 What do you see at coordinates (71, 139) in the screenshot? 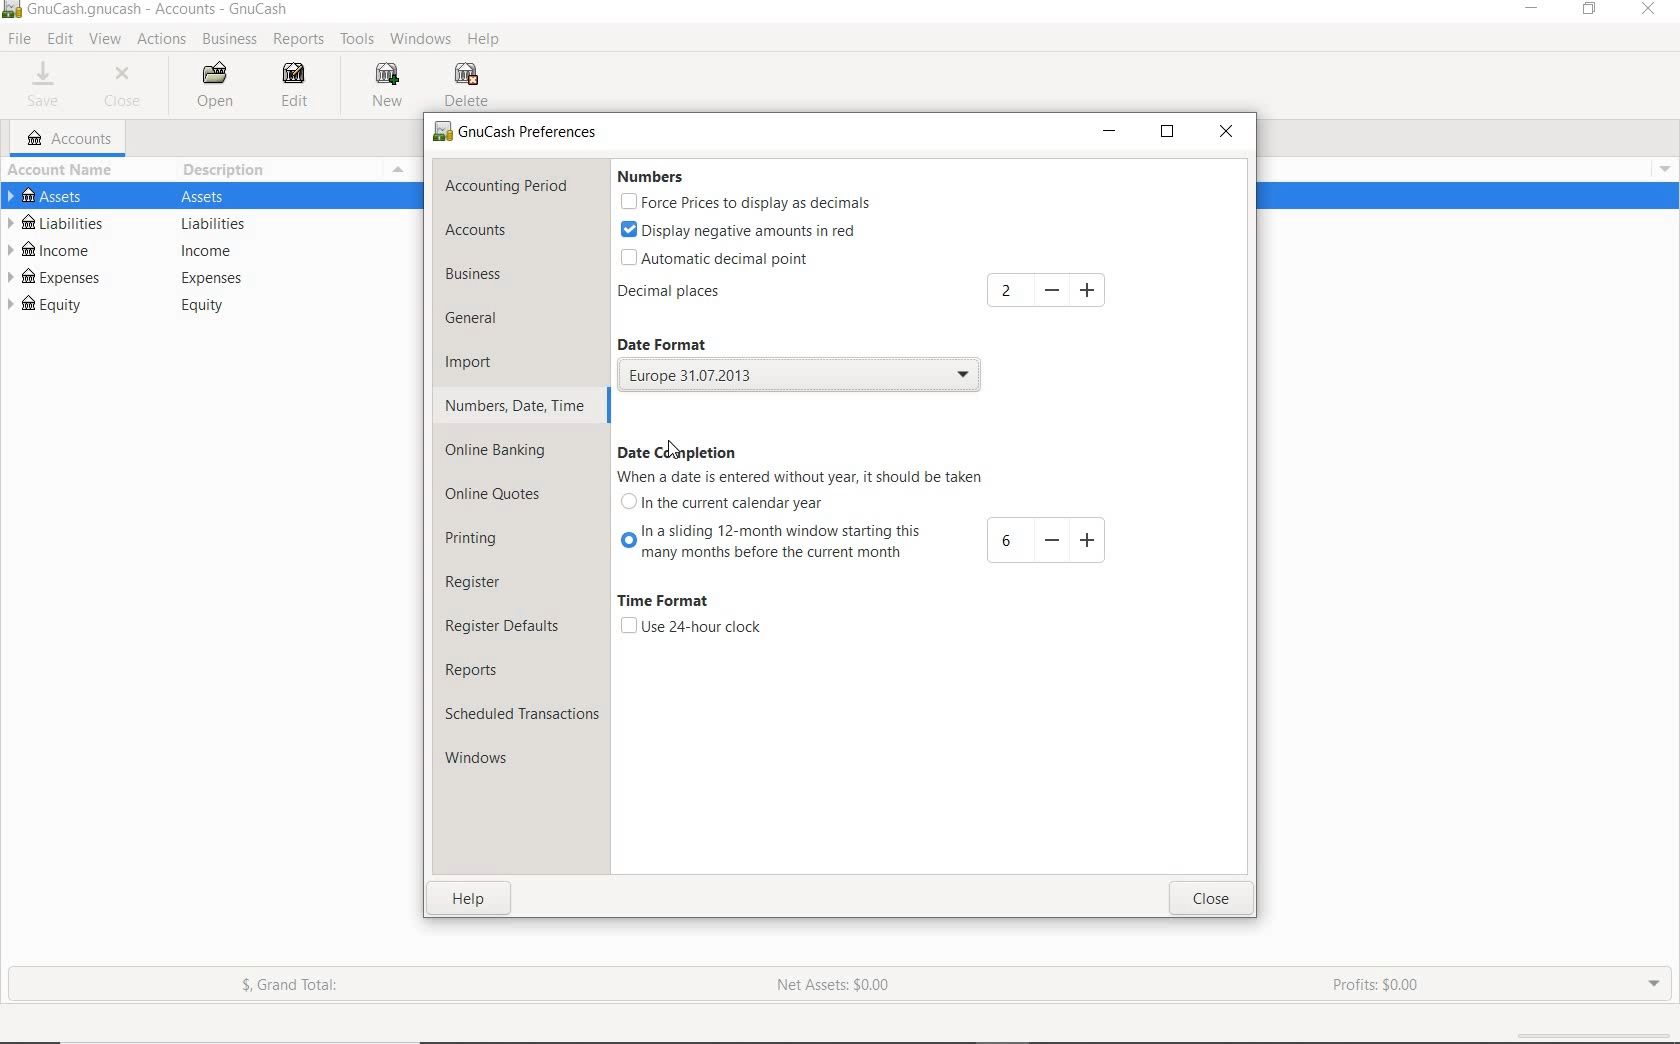
I see `ACCOUNTS` at bounding box center [71, 139].